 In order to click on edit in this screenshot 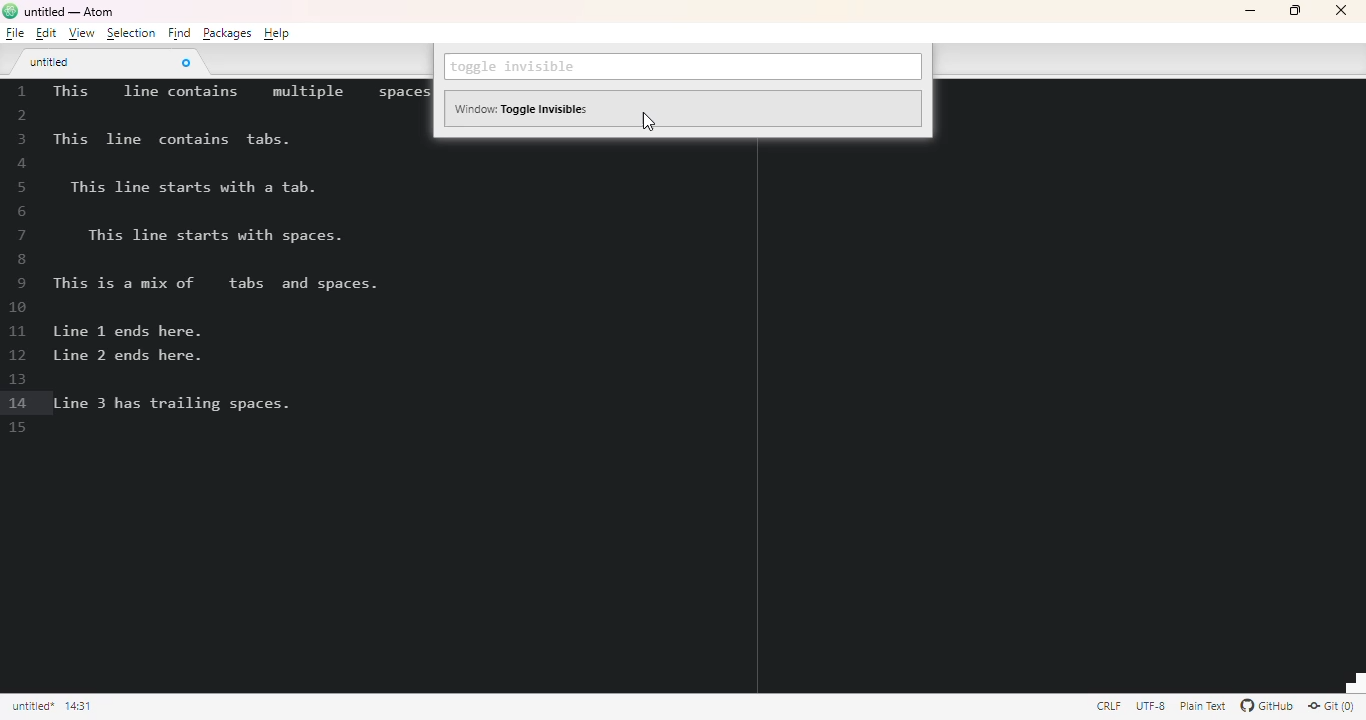, I will do `click(45, 33)`.